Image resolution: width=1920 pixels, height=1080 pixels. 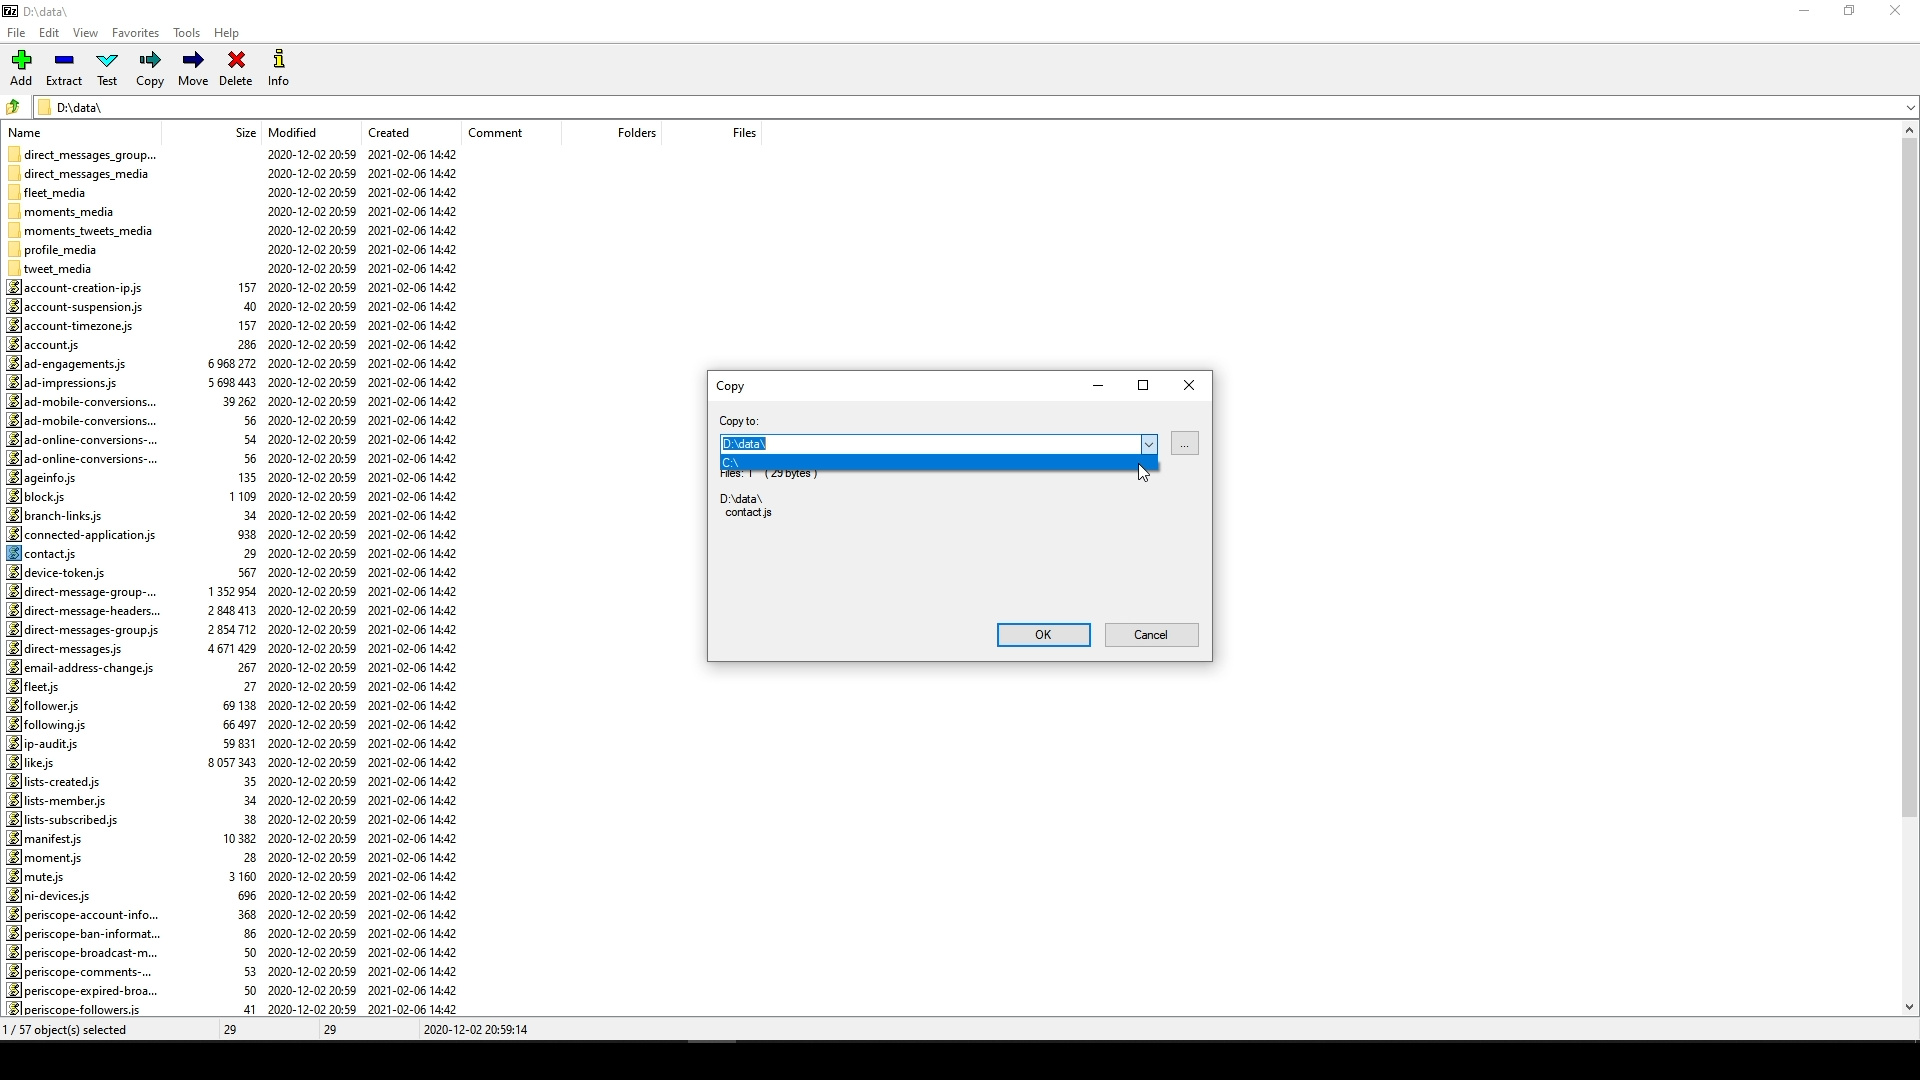 I want to click on Cursor, so click(x=1143, y=475).